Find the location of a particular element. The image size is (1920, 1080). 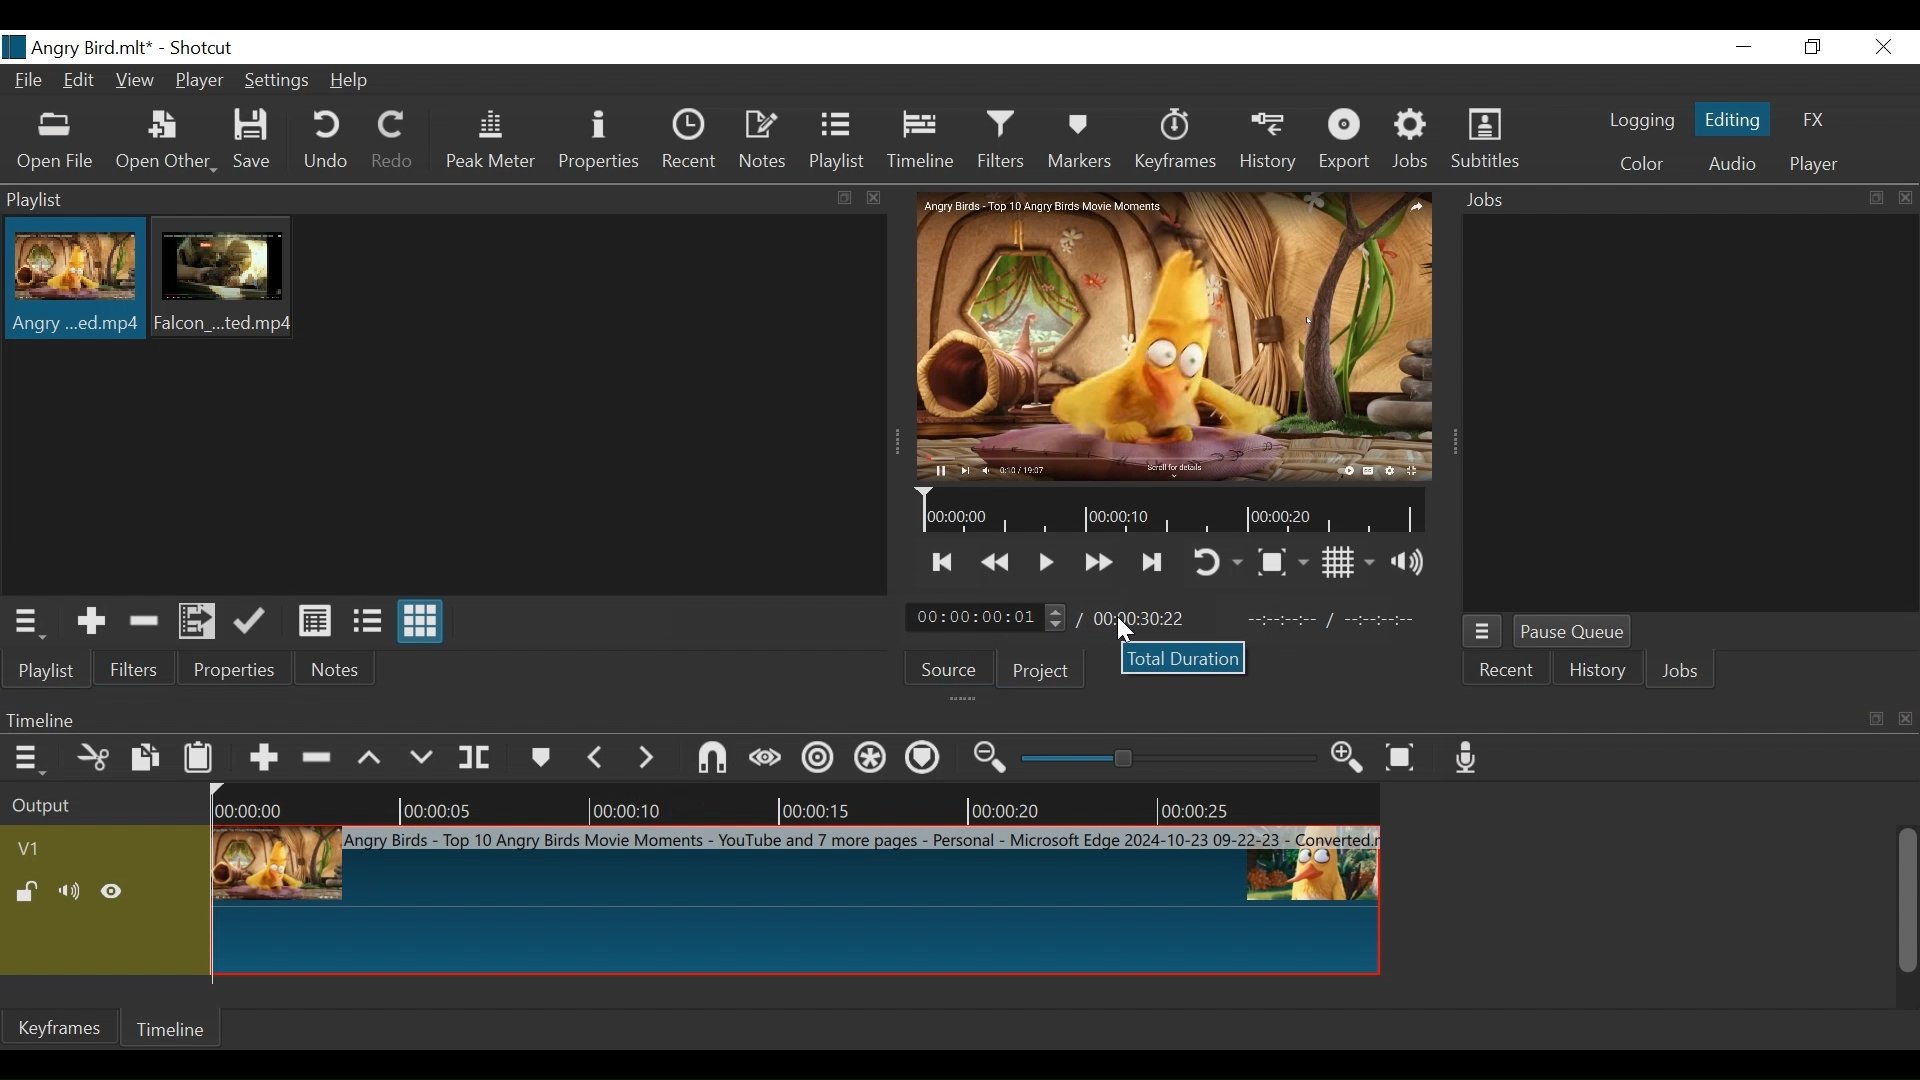

Total Duration dialogue box is located at coordinates (1180, 657).